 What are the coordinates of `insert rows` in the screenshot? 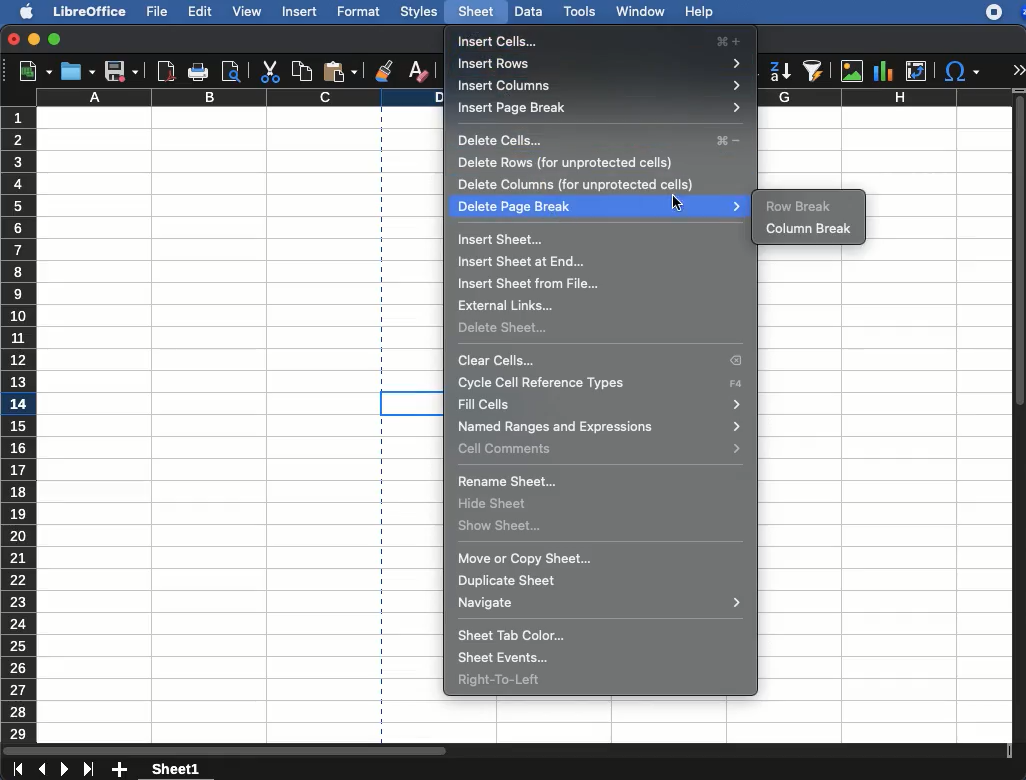 It's located at (600, 63).